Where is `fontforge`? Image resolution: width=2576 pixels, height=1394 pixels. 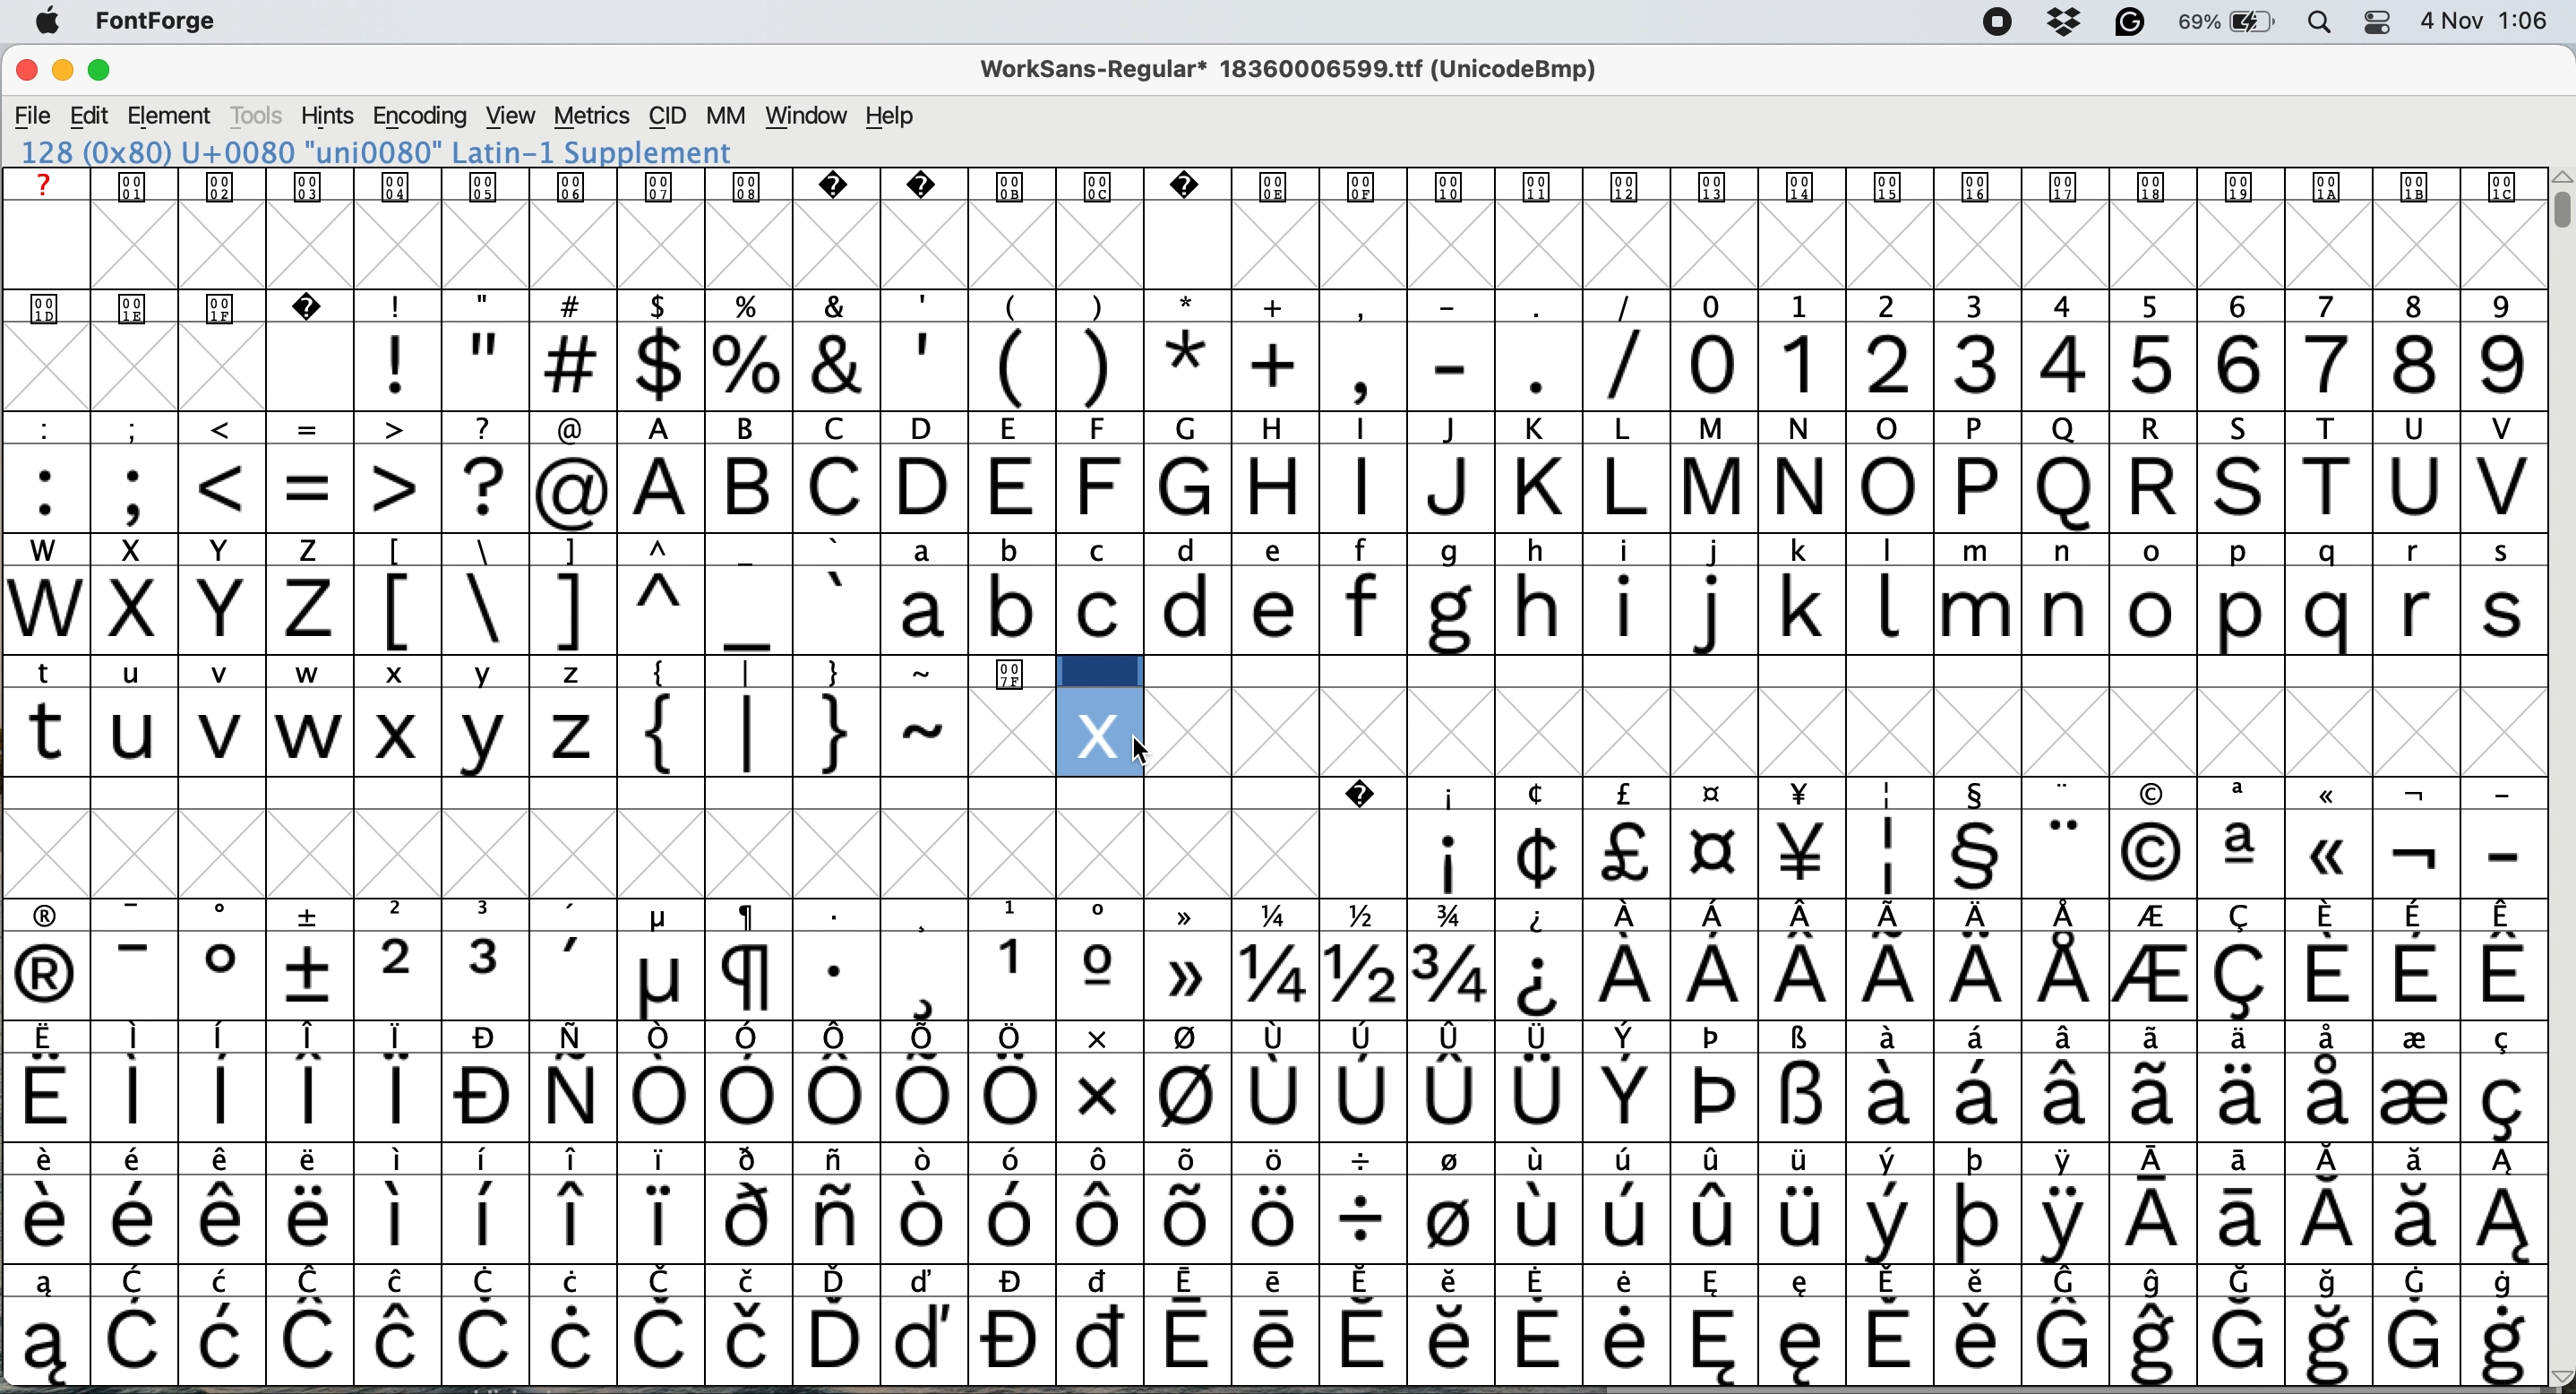
fontforge is located at coordinates (164, 25).